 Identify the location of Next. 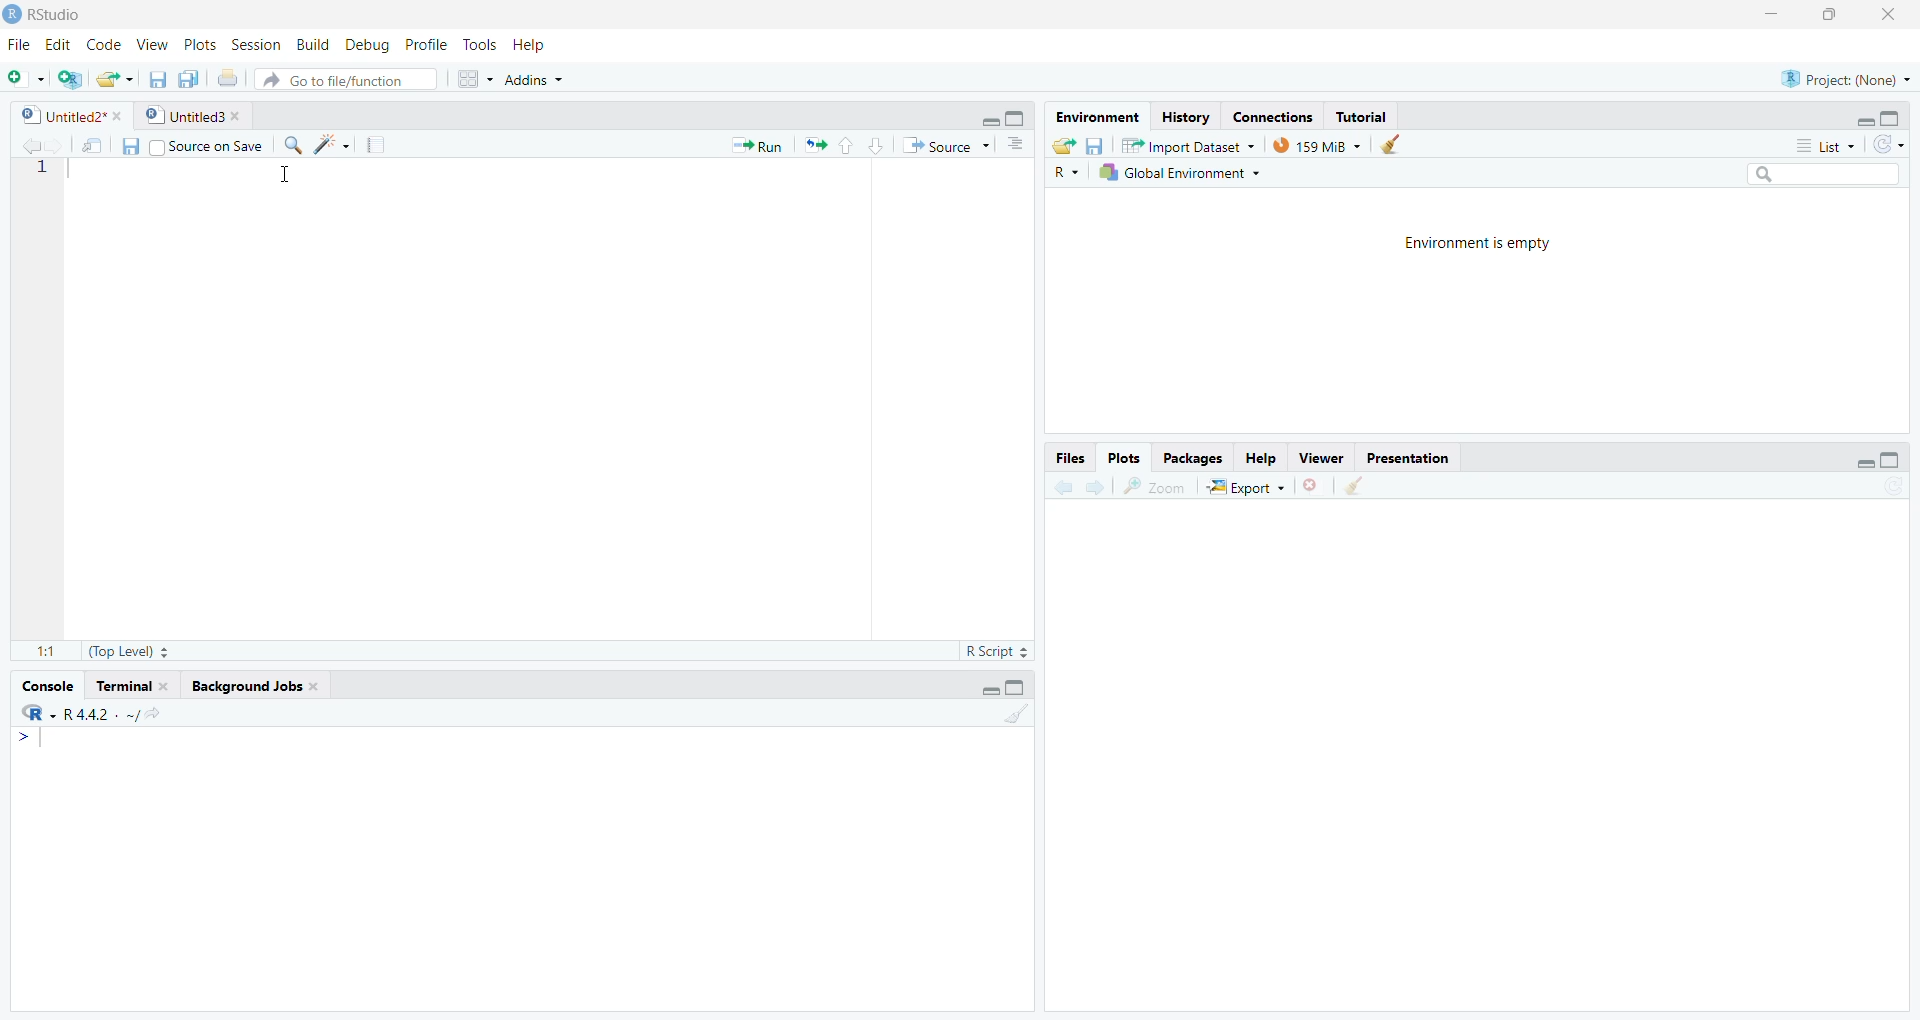
(1094, 487).